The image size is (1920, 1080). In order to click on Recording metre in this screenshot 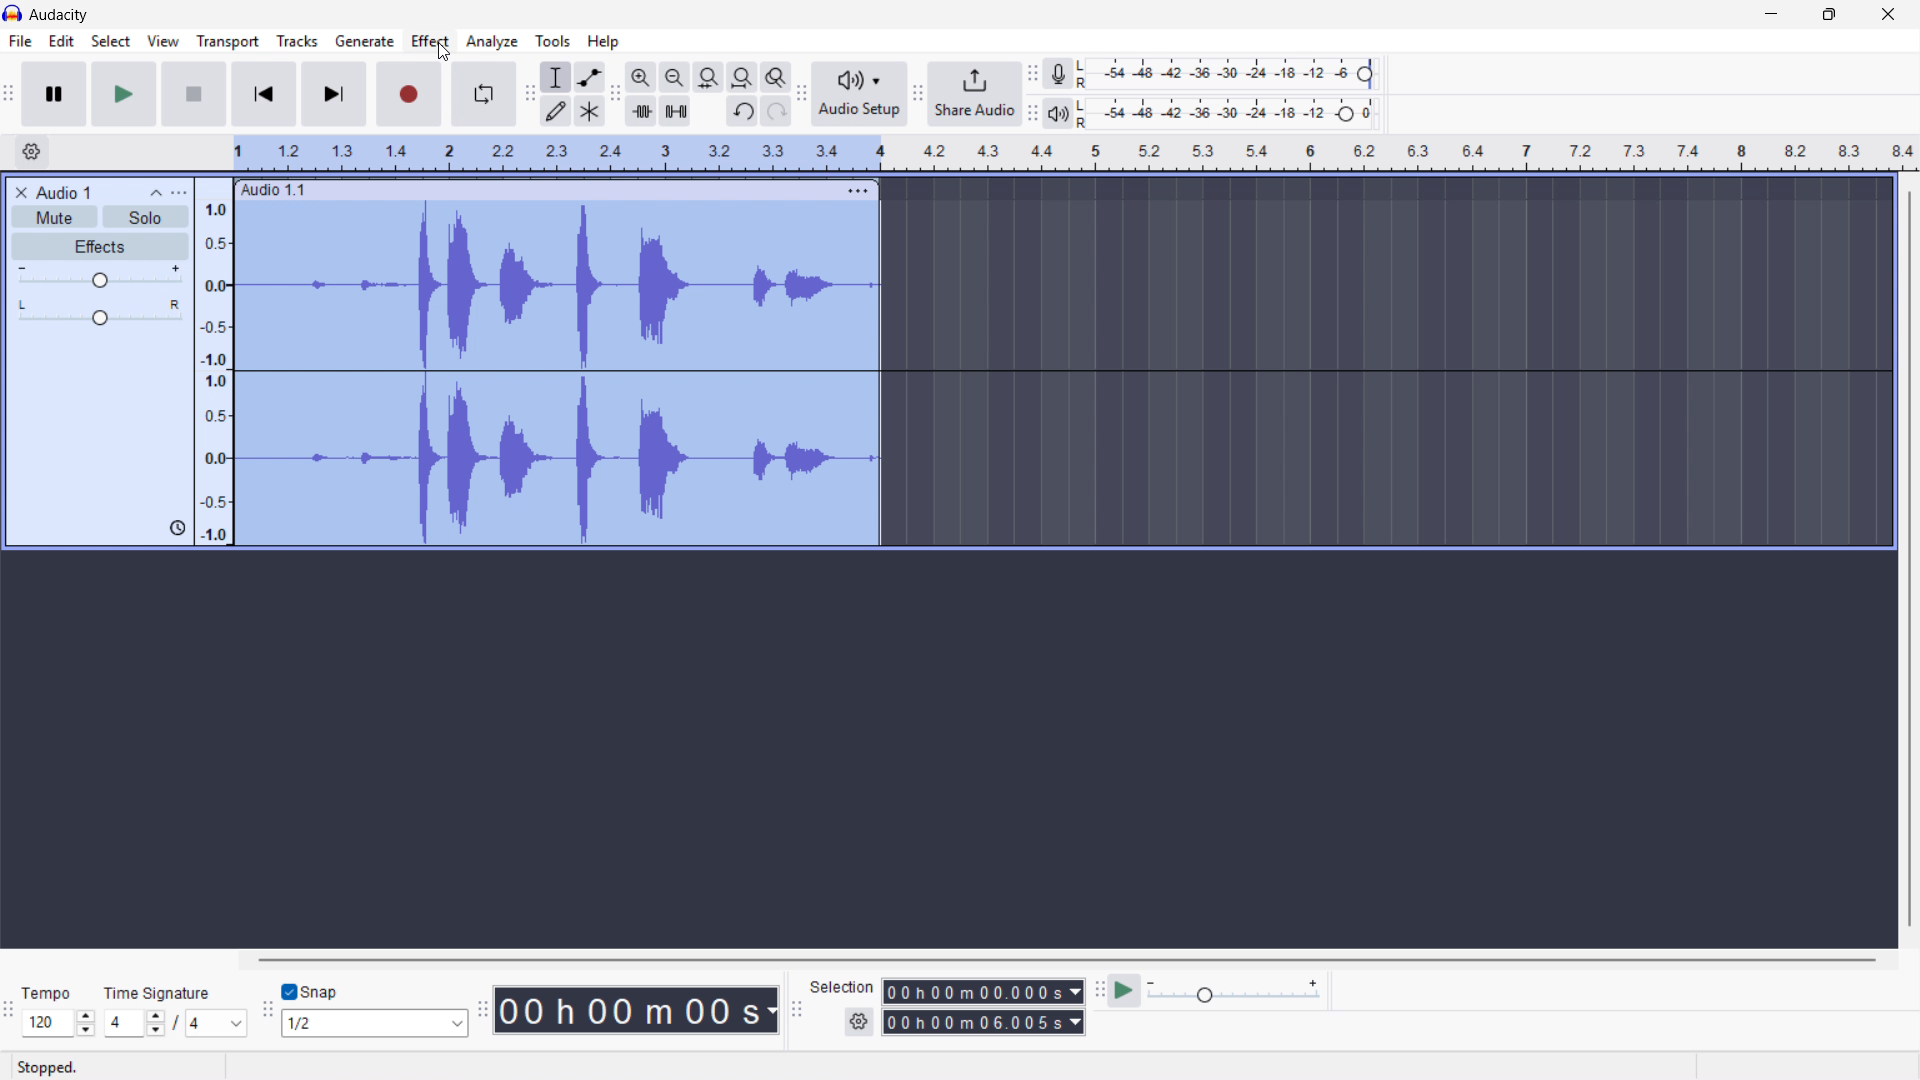, I will do `click(1058, 74)`.